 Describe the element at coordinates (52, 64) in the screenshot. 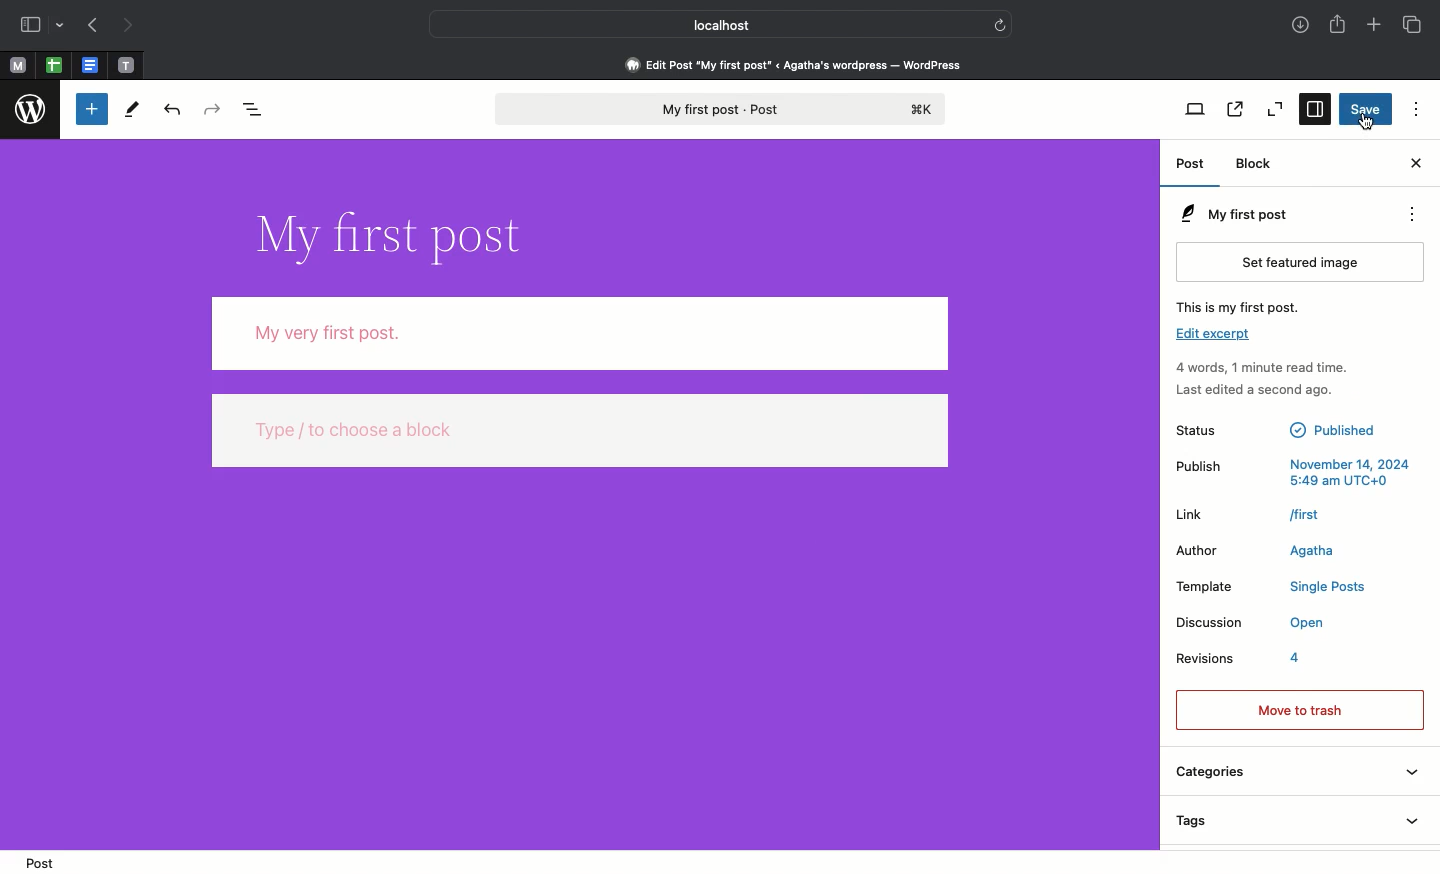

I see `excel sheet` at that location.